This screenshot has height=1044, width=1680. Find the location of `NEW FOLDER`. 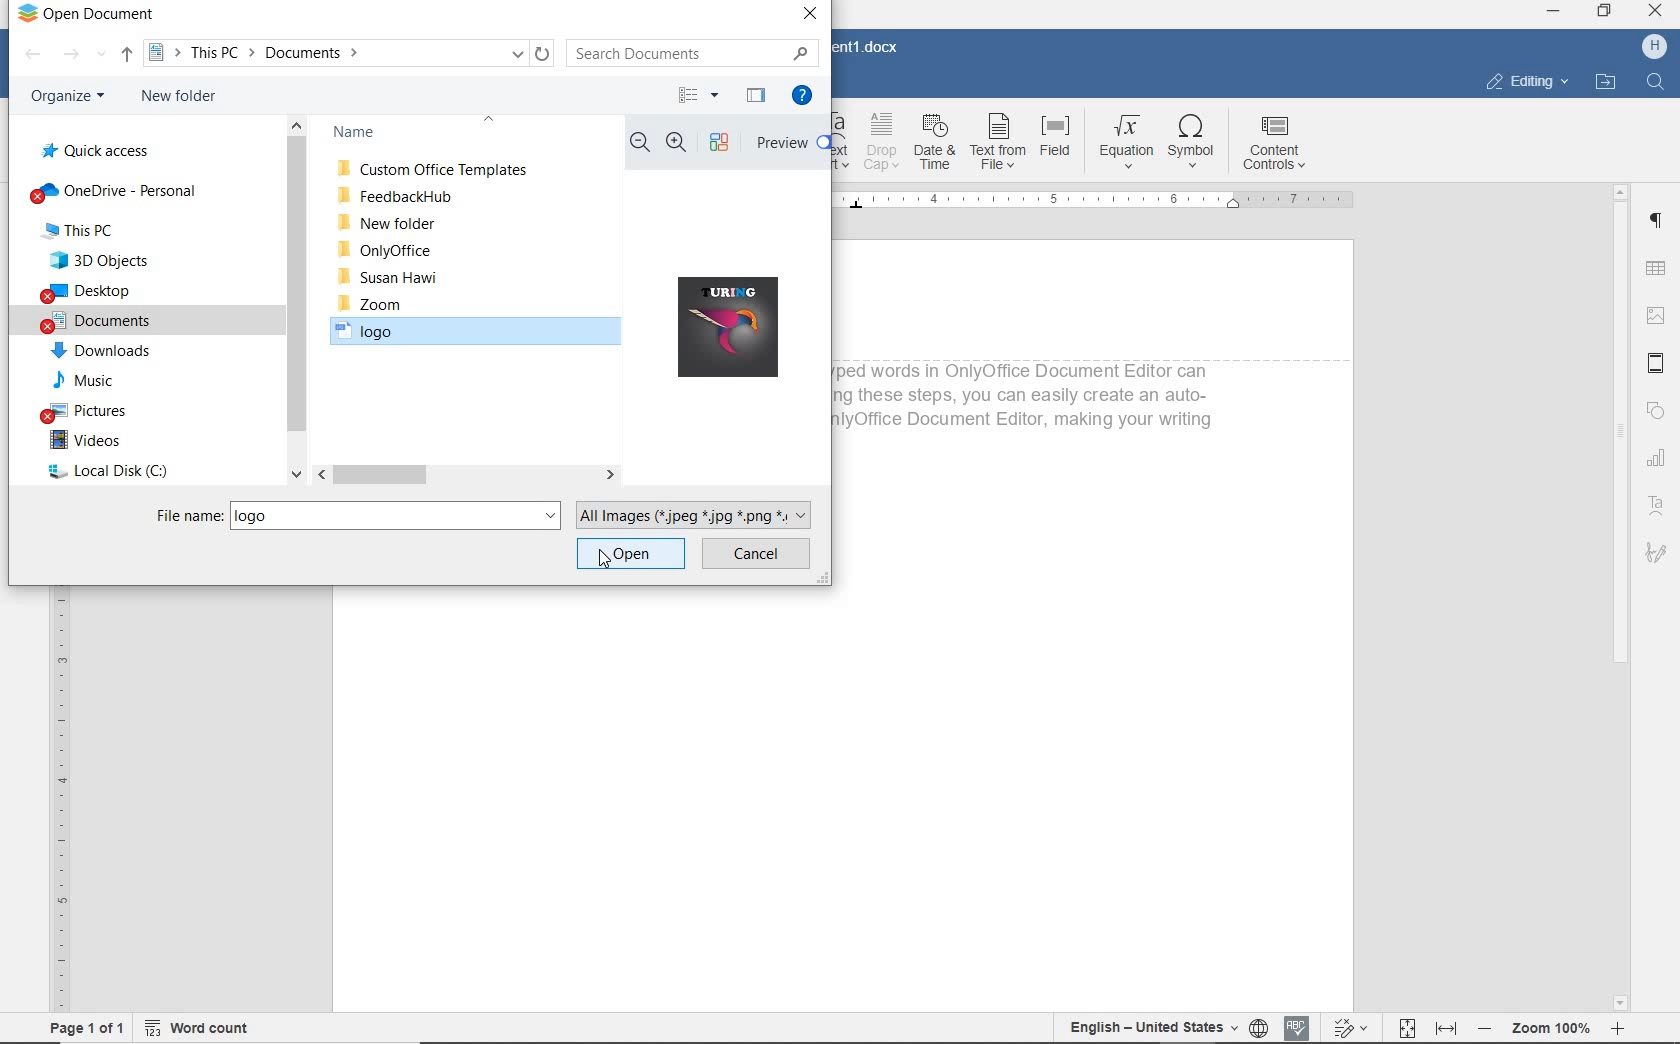

NEW FOLDER is located at coordinates (180, 98).